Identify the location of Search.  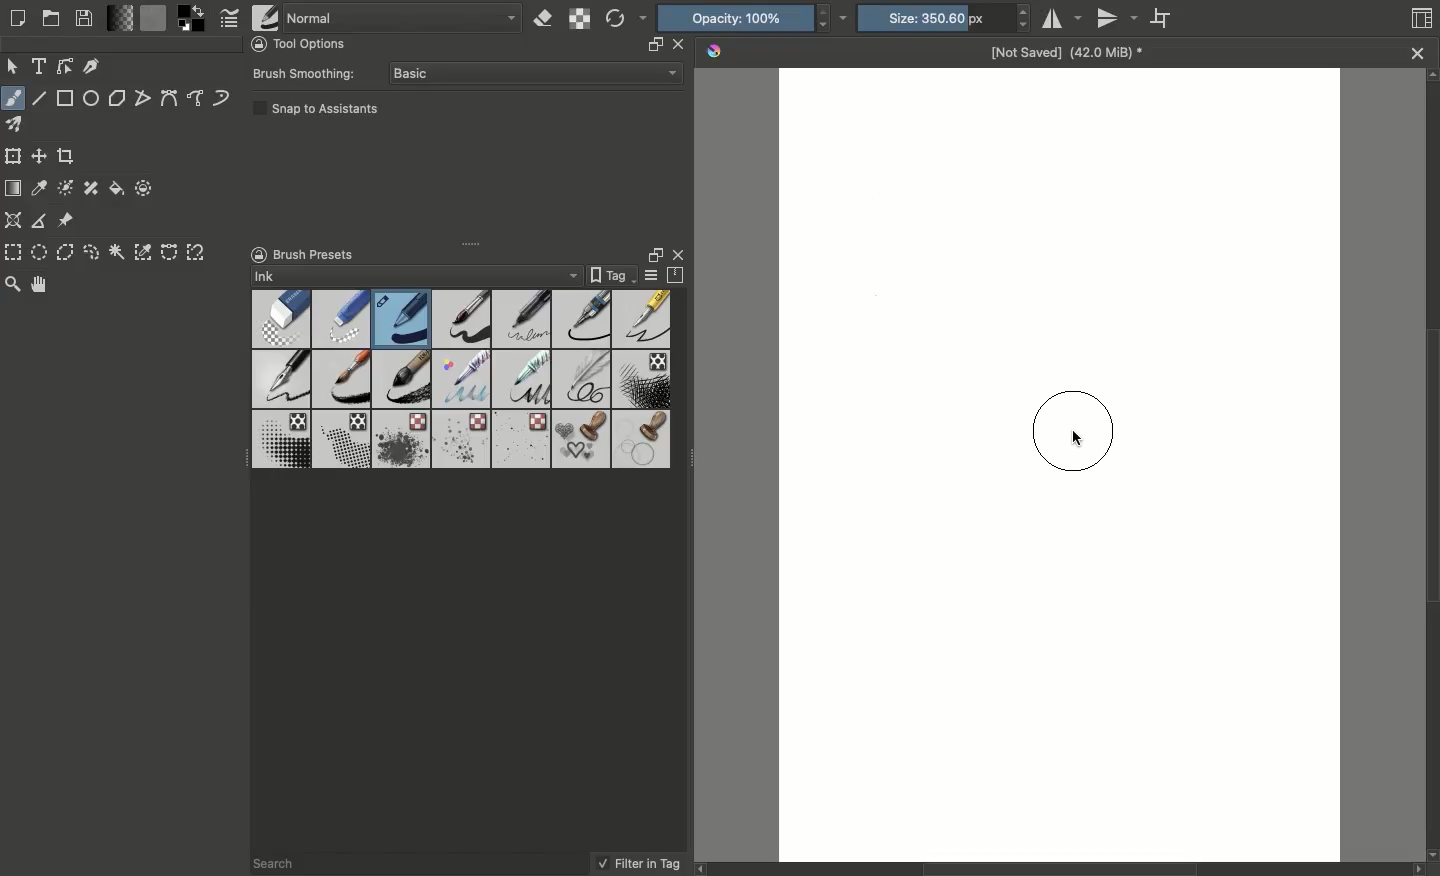
(284, 862).